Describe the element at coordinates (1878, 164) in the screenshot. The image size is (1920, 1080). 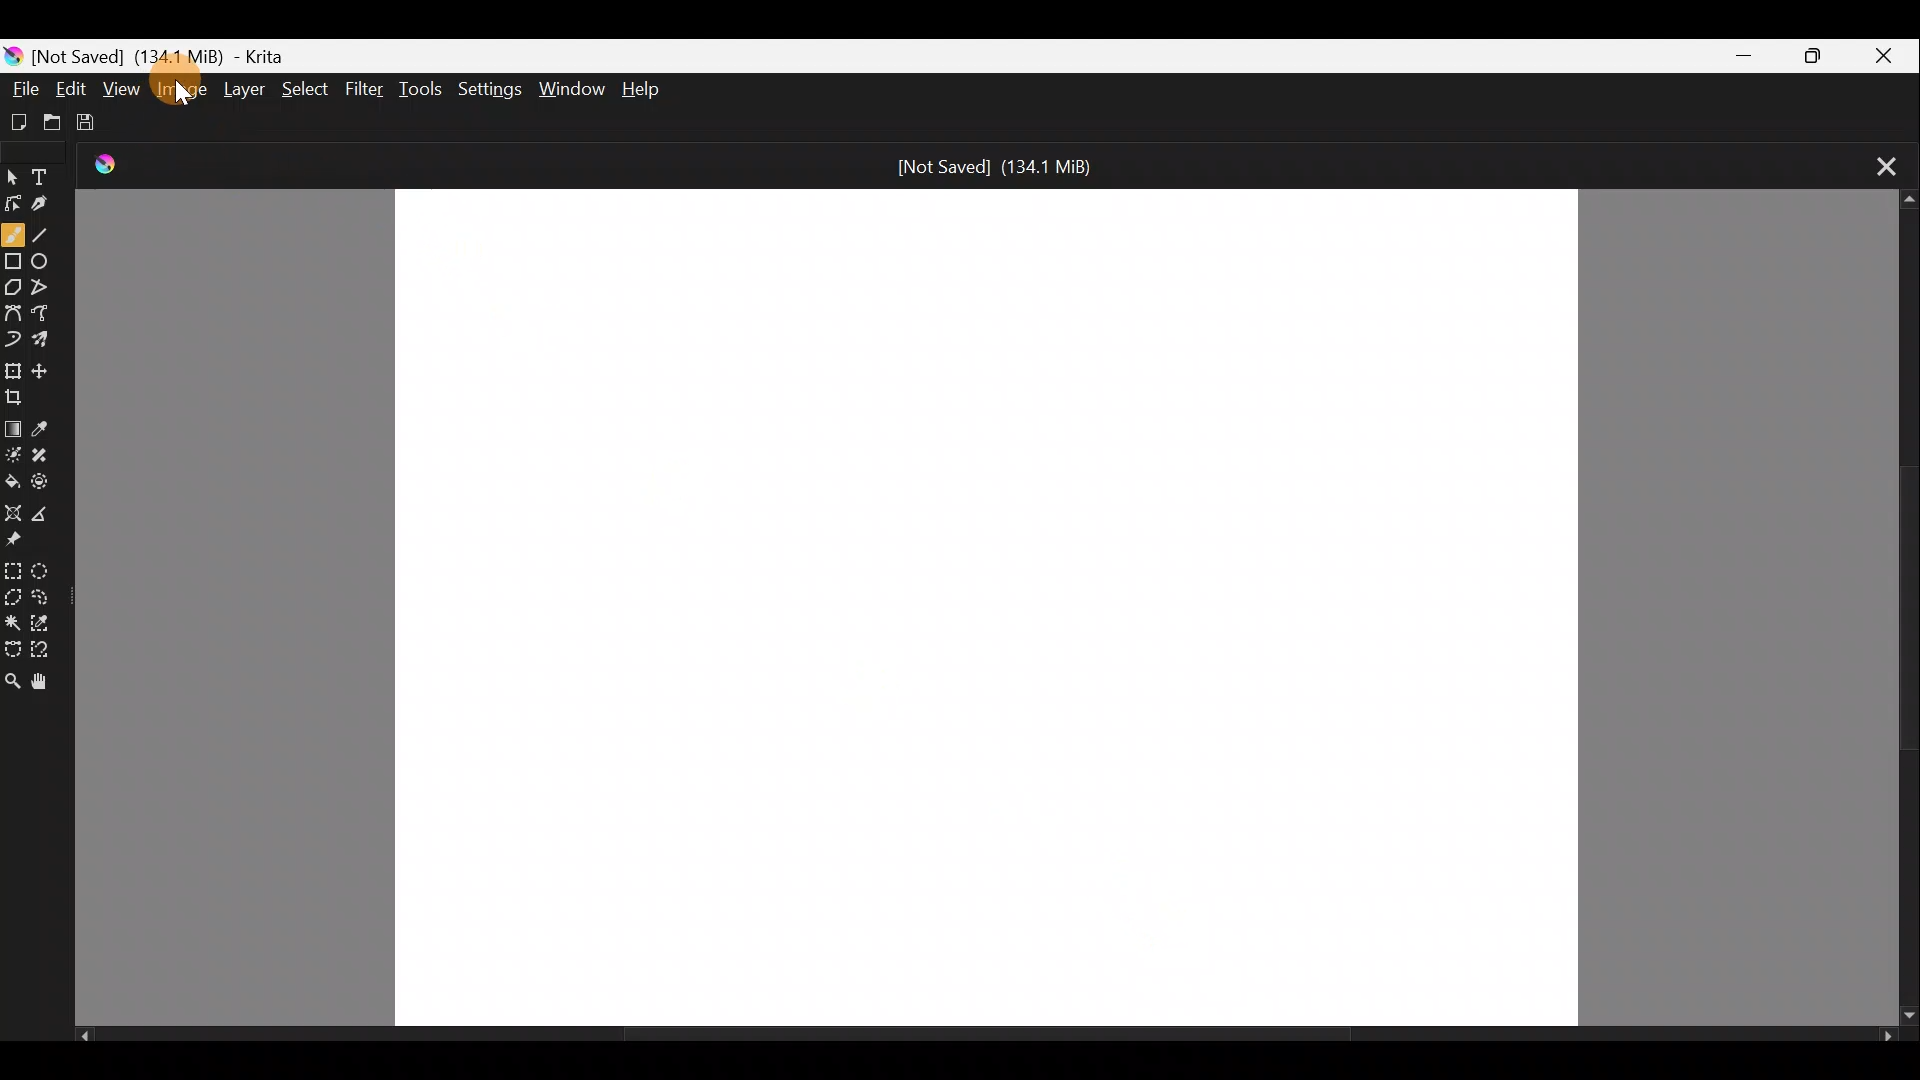
I see `Close tab` at that location.